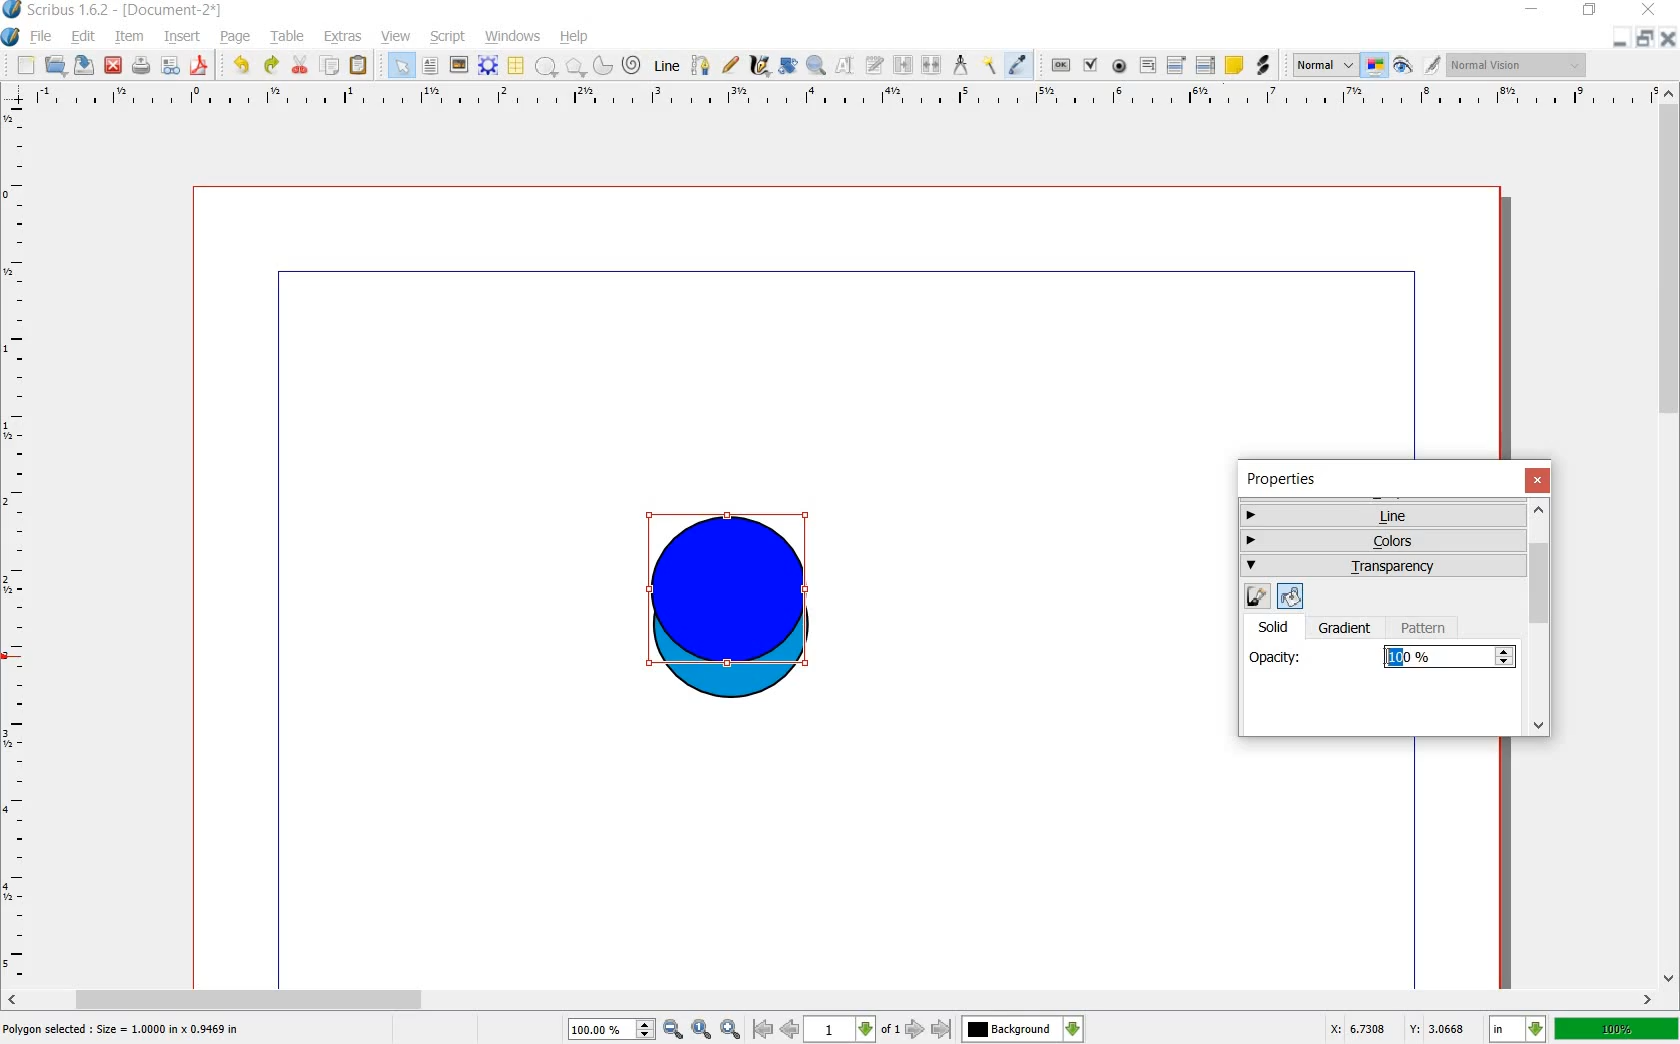  Describe the element at coordinates (1017, 65) in the screenshot. I see `eye dropper` at that location.